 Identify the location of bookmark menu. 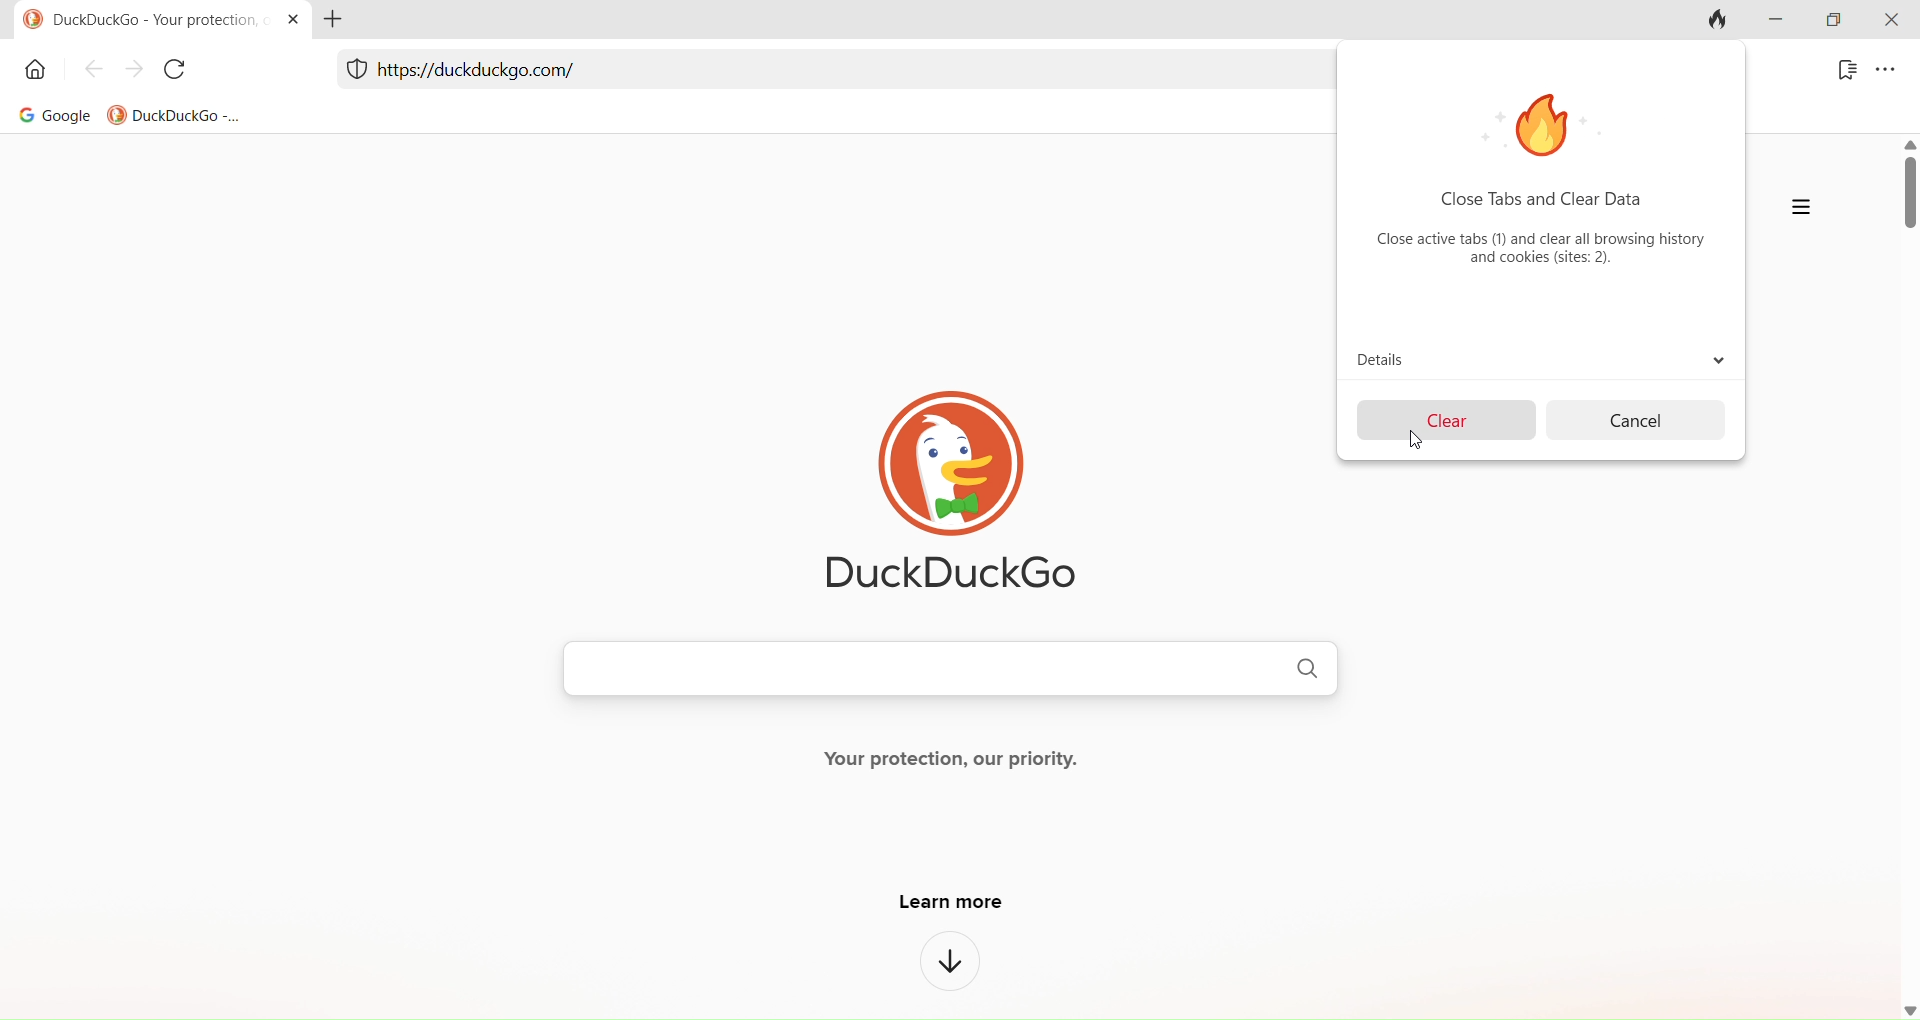
(1839, 74).